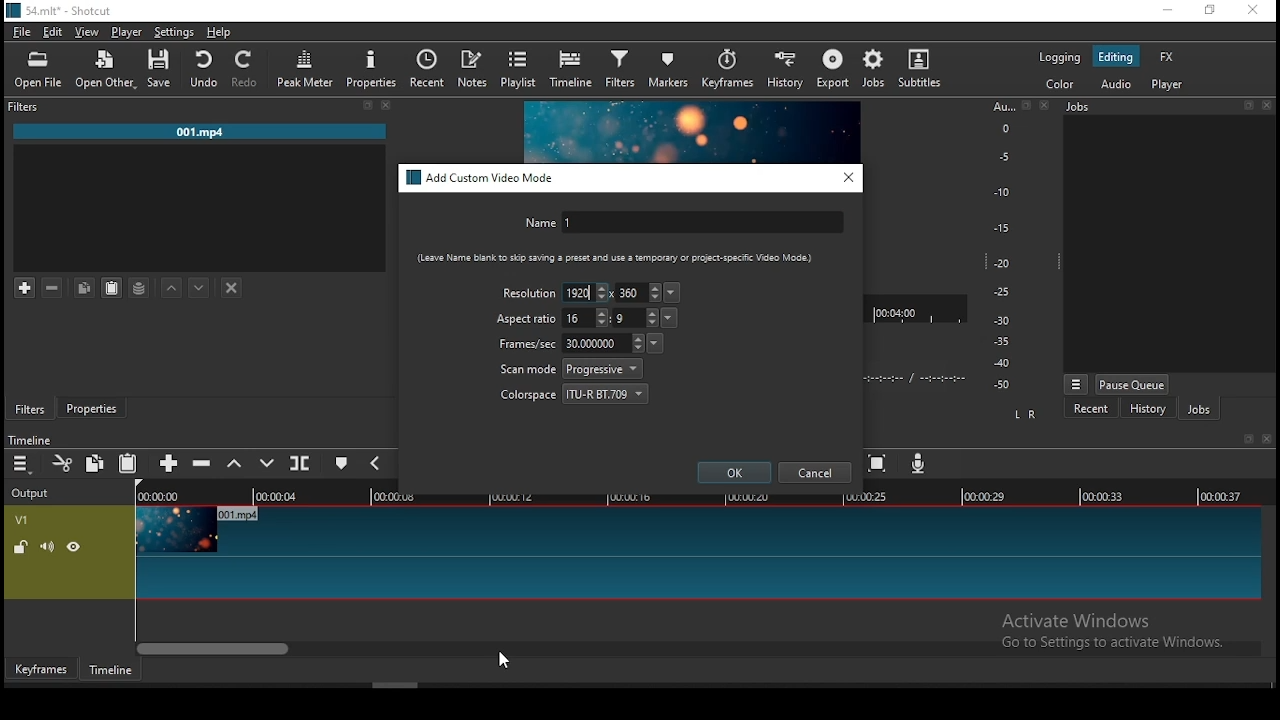 The width and height of the screenshot is (1280, 720). What do you see at coordinates (735, 472) in the screenshot?
I see `ok` at bounding box center [735, 472].